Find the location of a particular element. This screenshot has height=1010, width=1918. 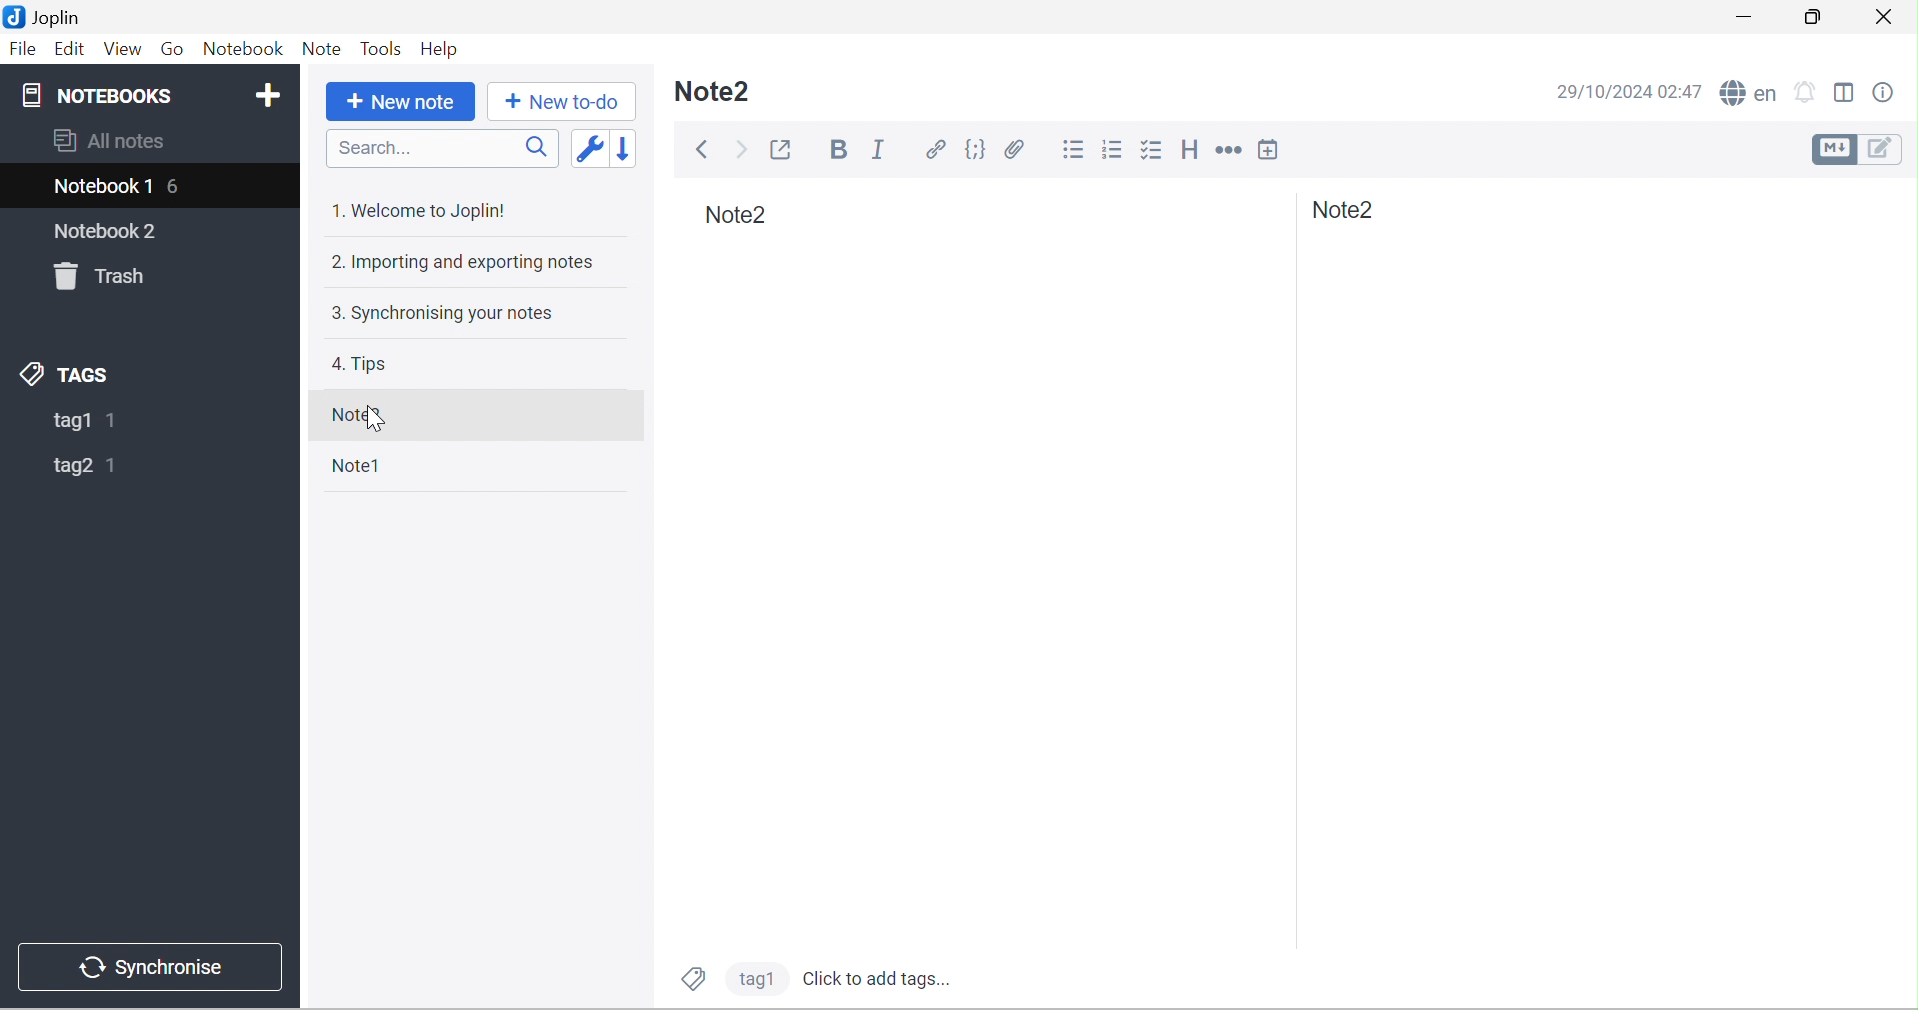

Toggle editors is located at coordinates (1861, 150).